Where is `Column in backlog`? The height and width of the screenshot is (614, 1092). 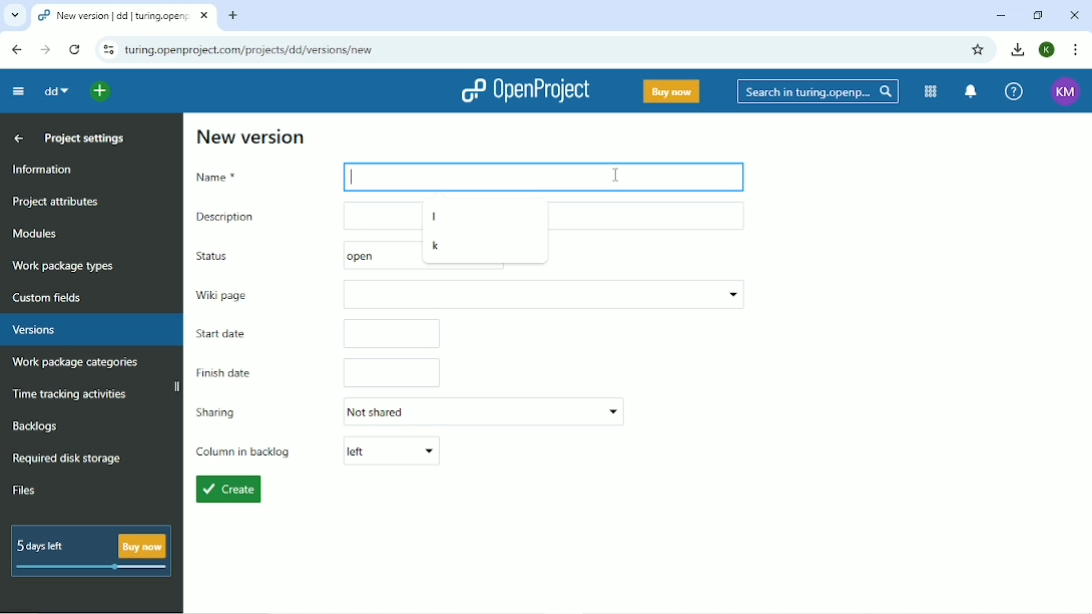
Column in backlog is located at coordinates (318, 451).